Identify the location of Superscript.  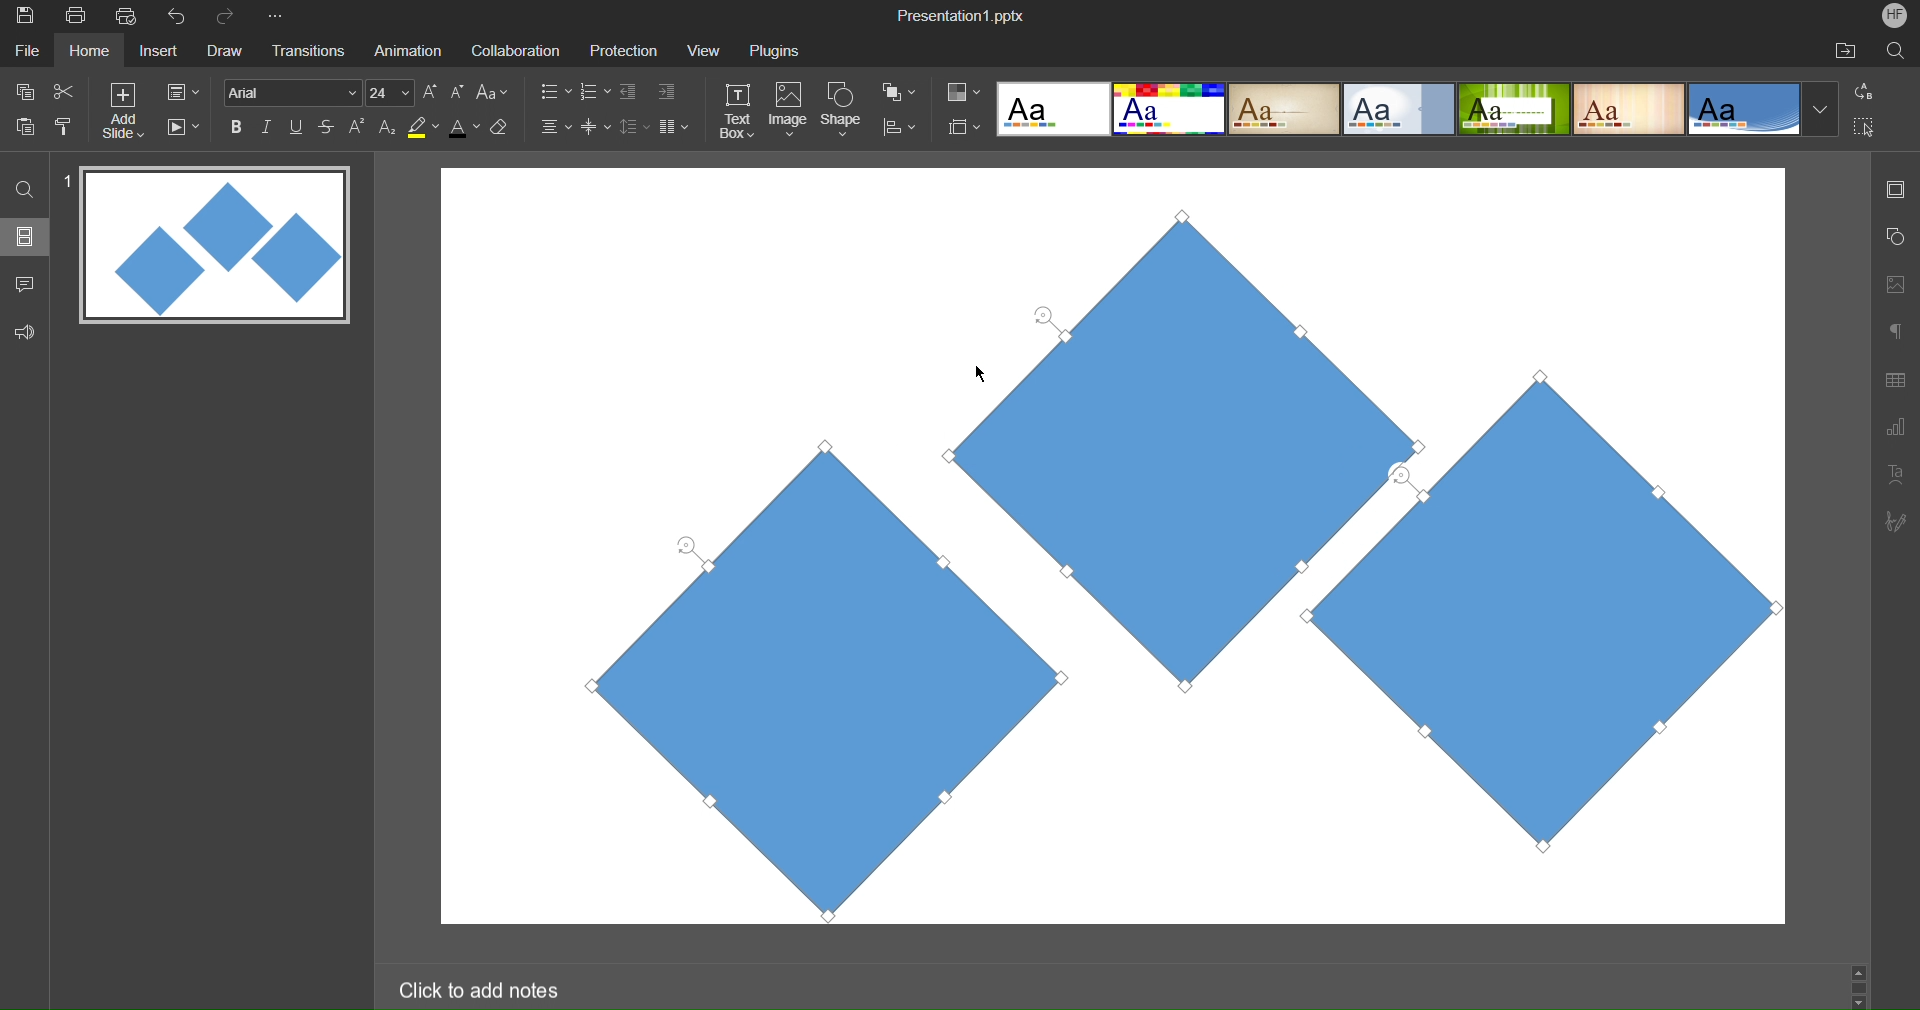
(359, 126).